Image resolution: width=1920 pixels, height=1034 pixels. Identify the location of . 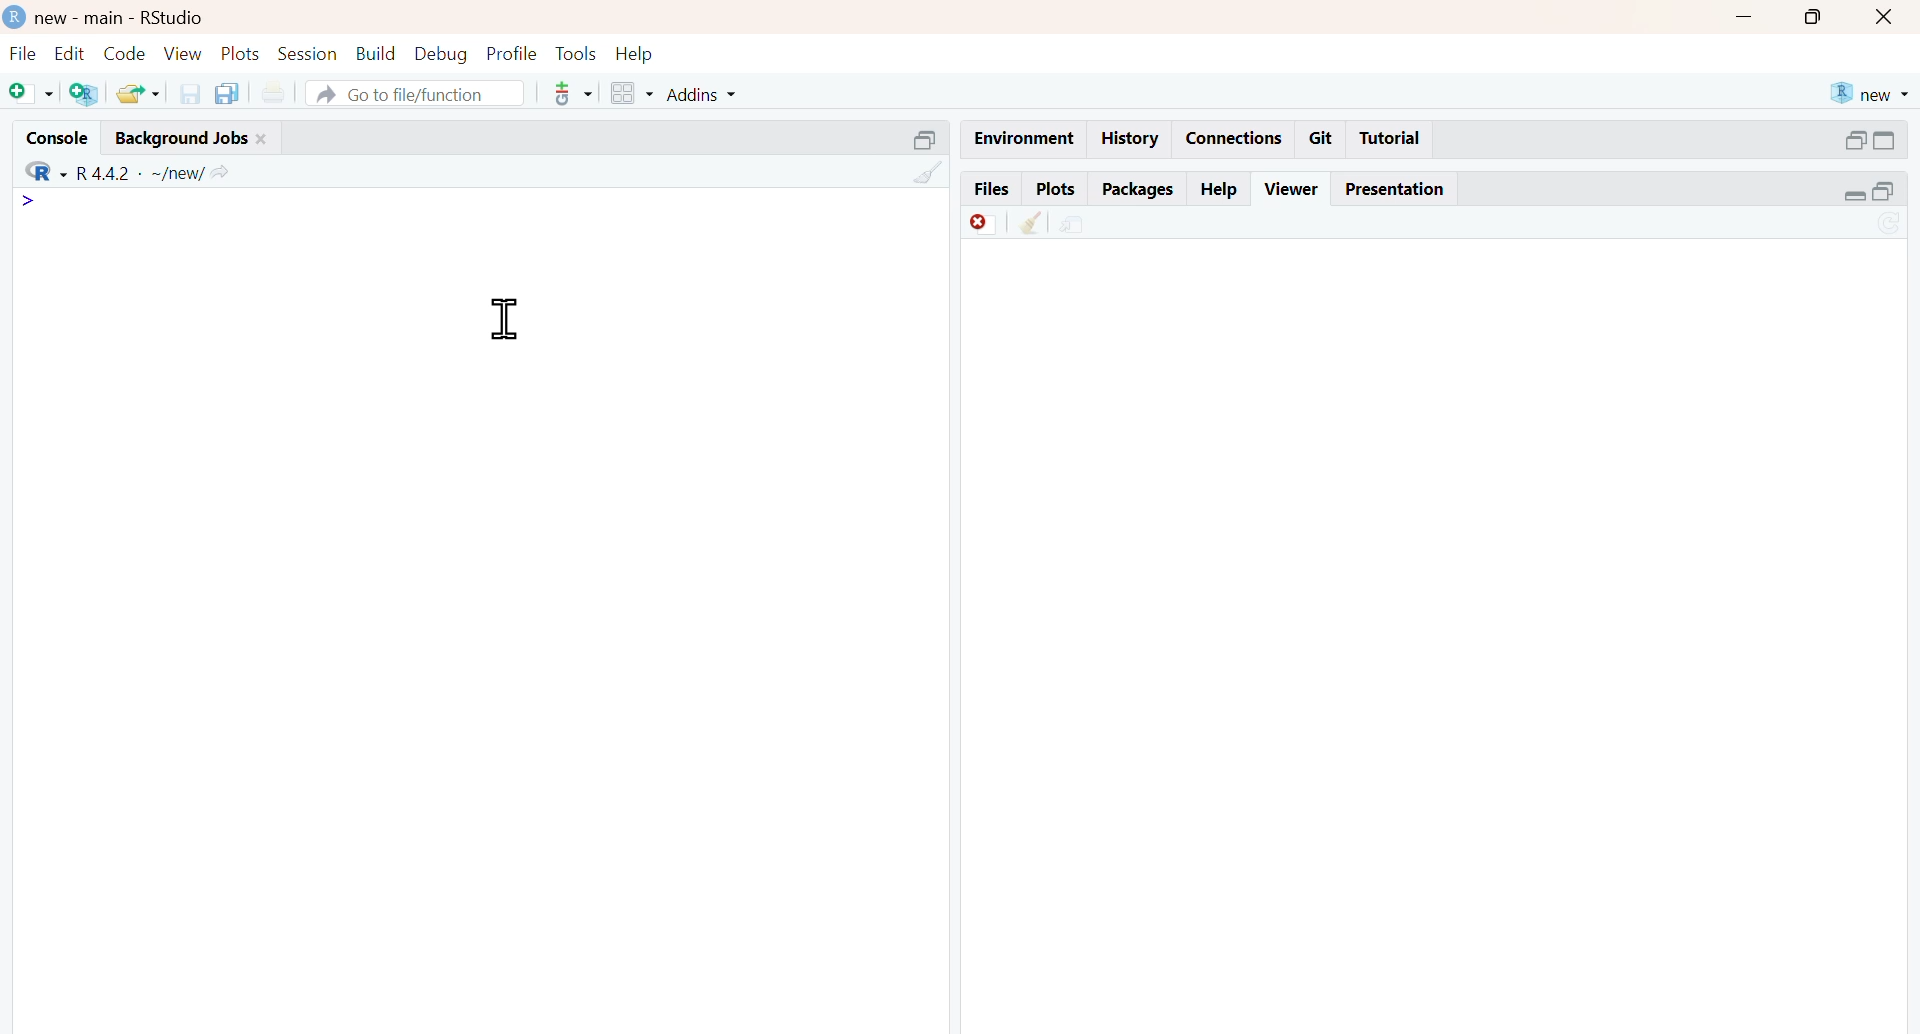
(926, 140).